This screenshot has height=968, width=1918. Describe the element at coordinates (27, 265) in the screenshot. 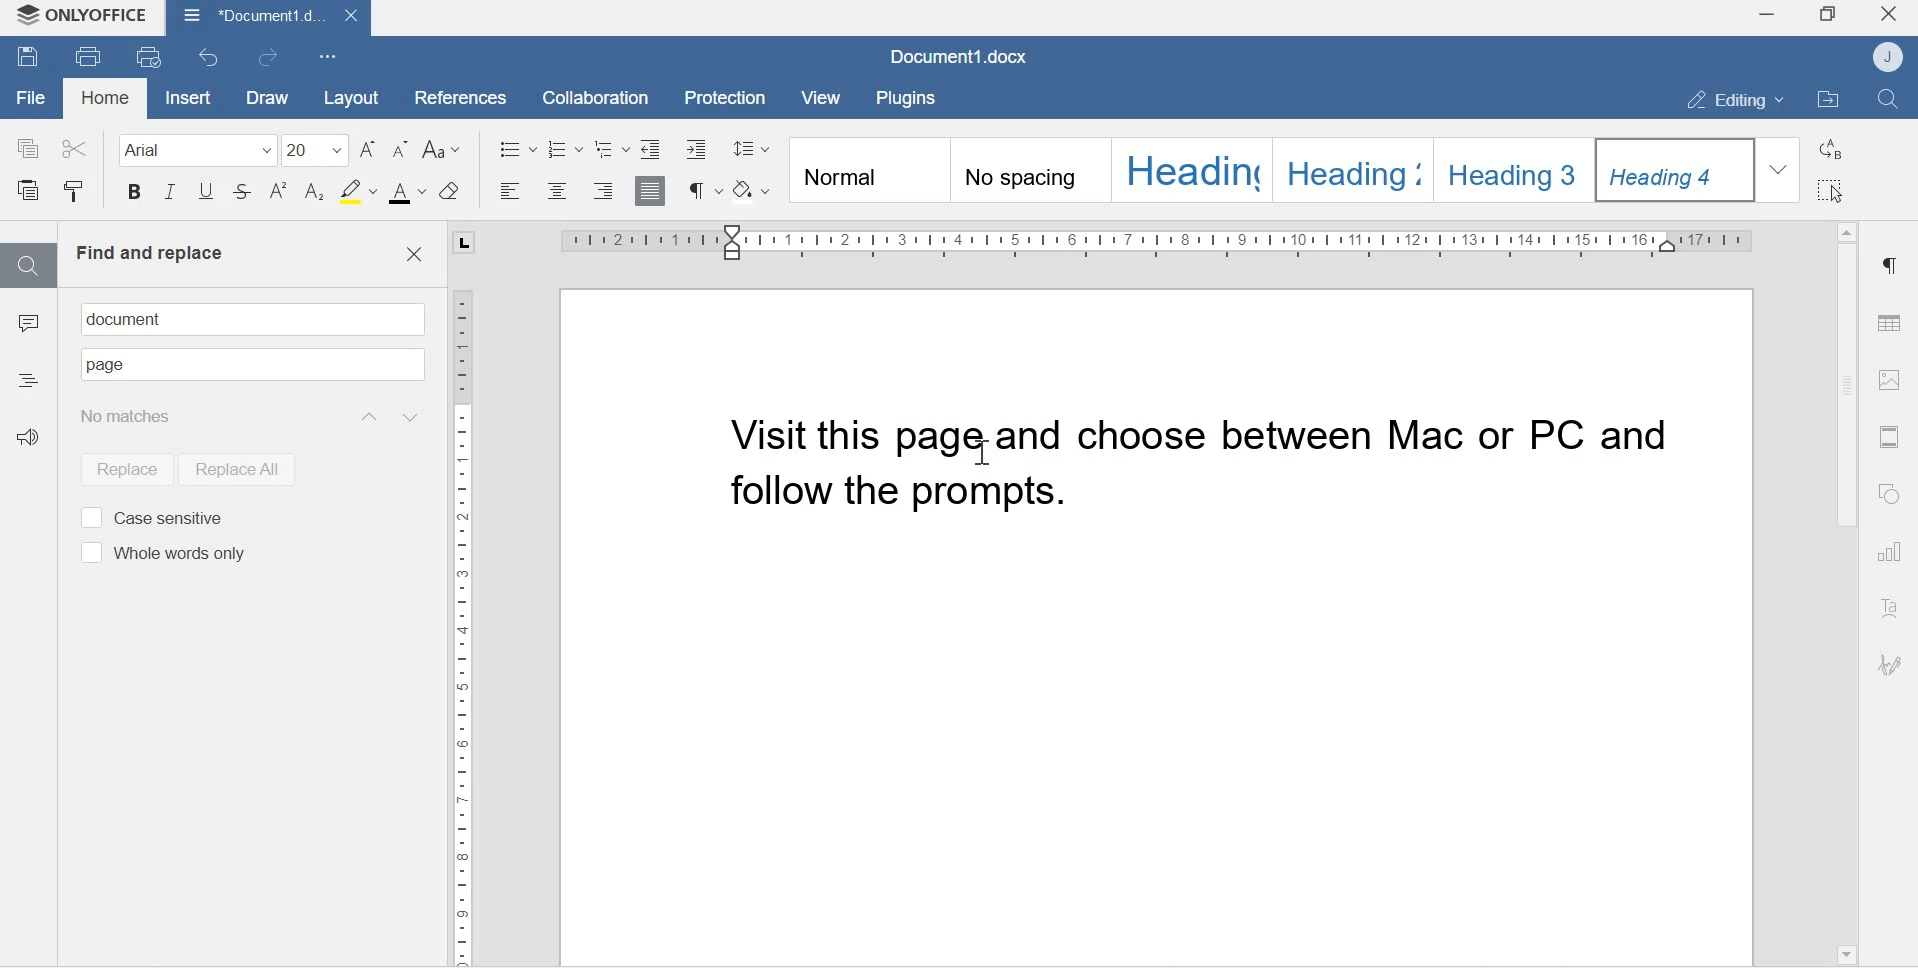

I see `Find` at that location.